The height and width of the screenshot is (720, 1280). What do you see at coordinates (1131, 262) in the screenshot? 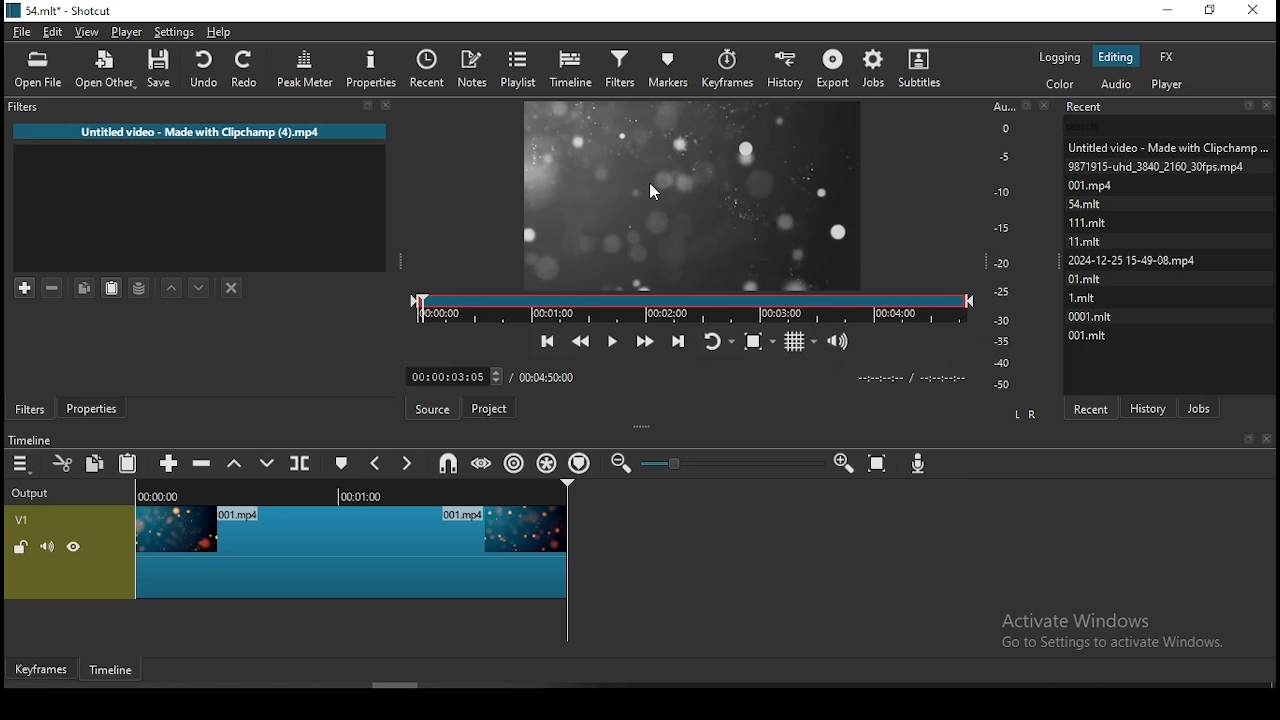
I see `files` at bounding box center [1131, 262].